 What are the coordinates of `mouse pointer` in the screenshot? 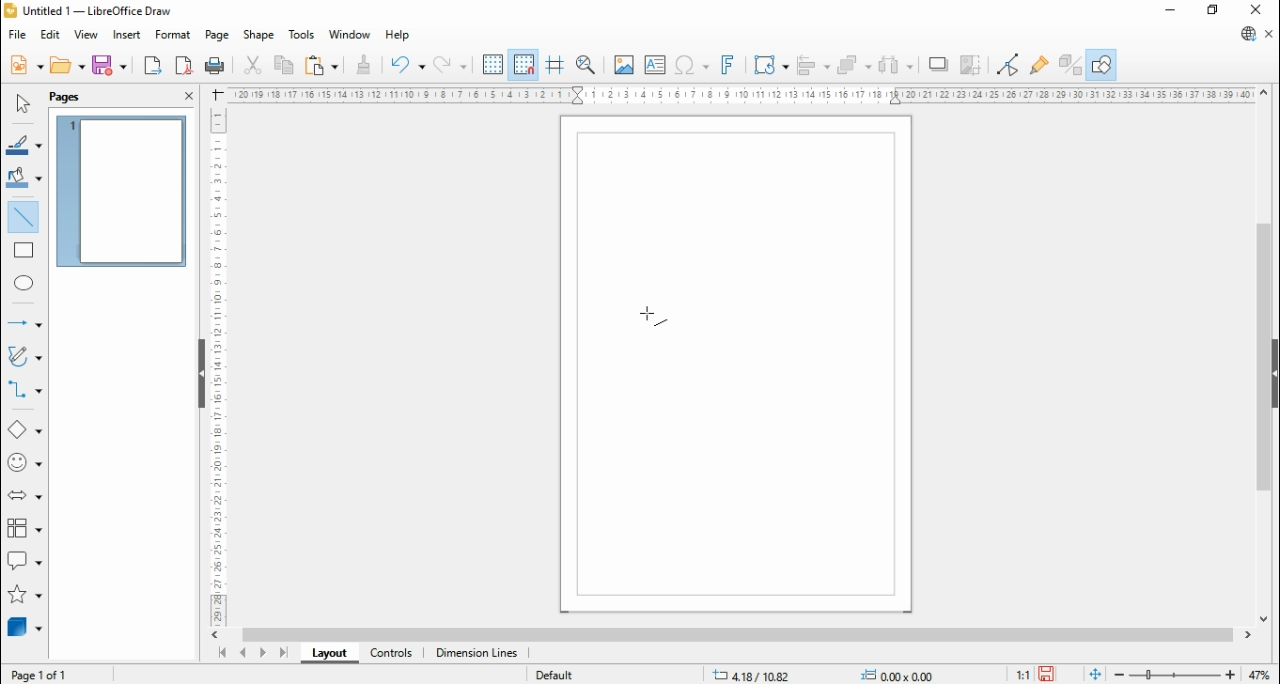 It's located at (655, 315).